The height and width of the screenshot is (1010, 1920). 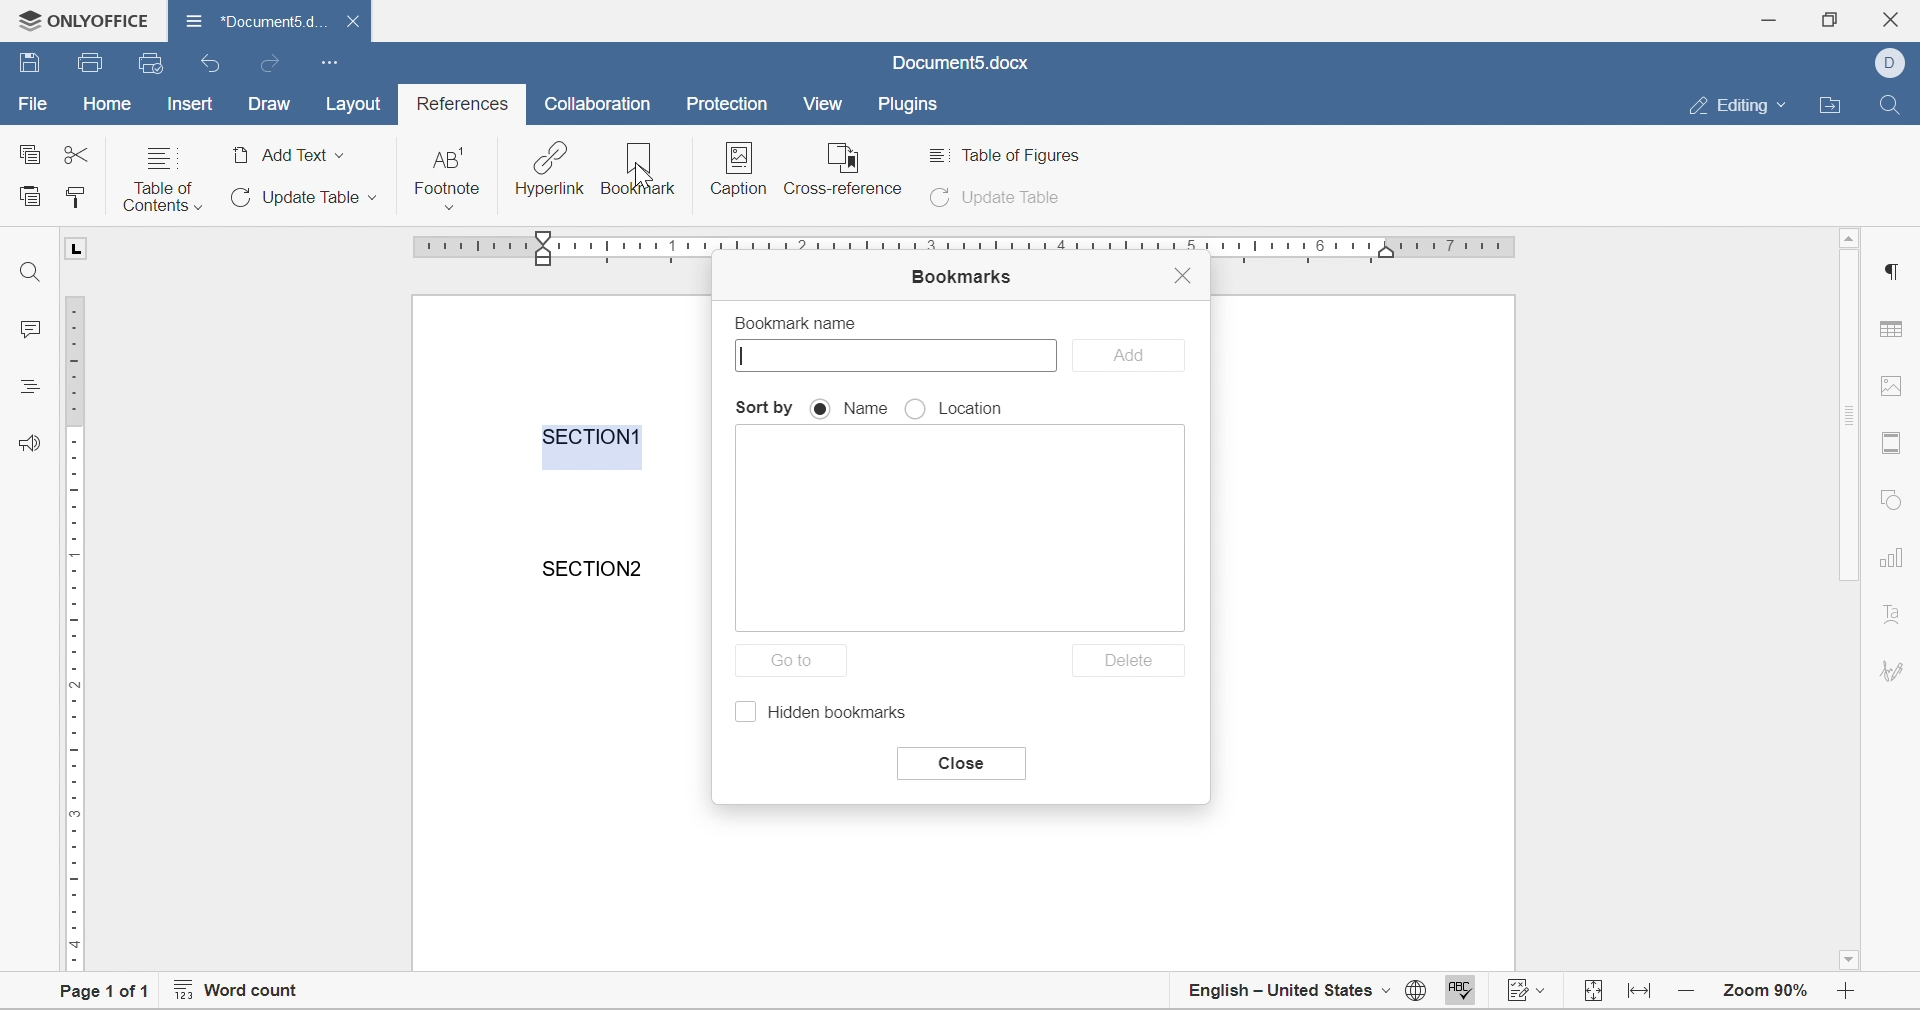 What do you see at coordinates (1890, 444) in the screenshot?
I see `header & footer settings` at bounding box center [1890, 444].